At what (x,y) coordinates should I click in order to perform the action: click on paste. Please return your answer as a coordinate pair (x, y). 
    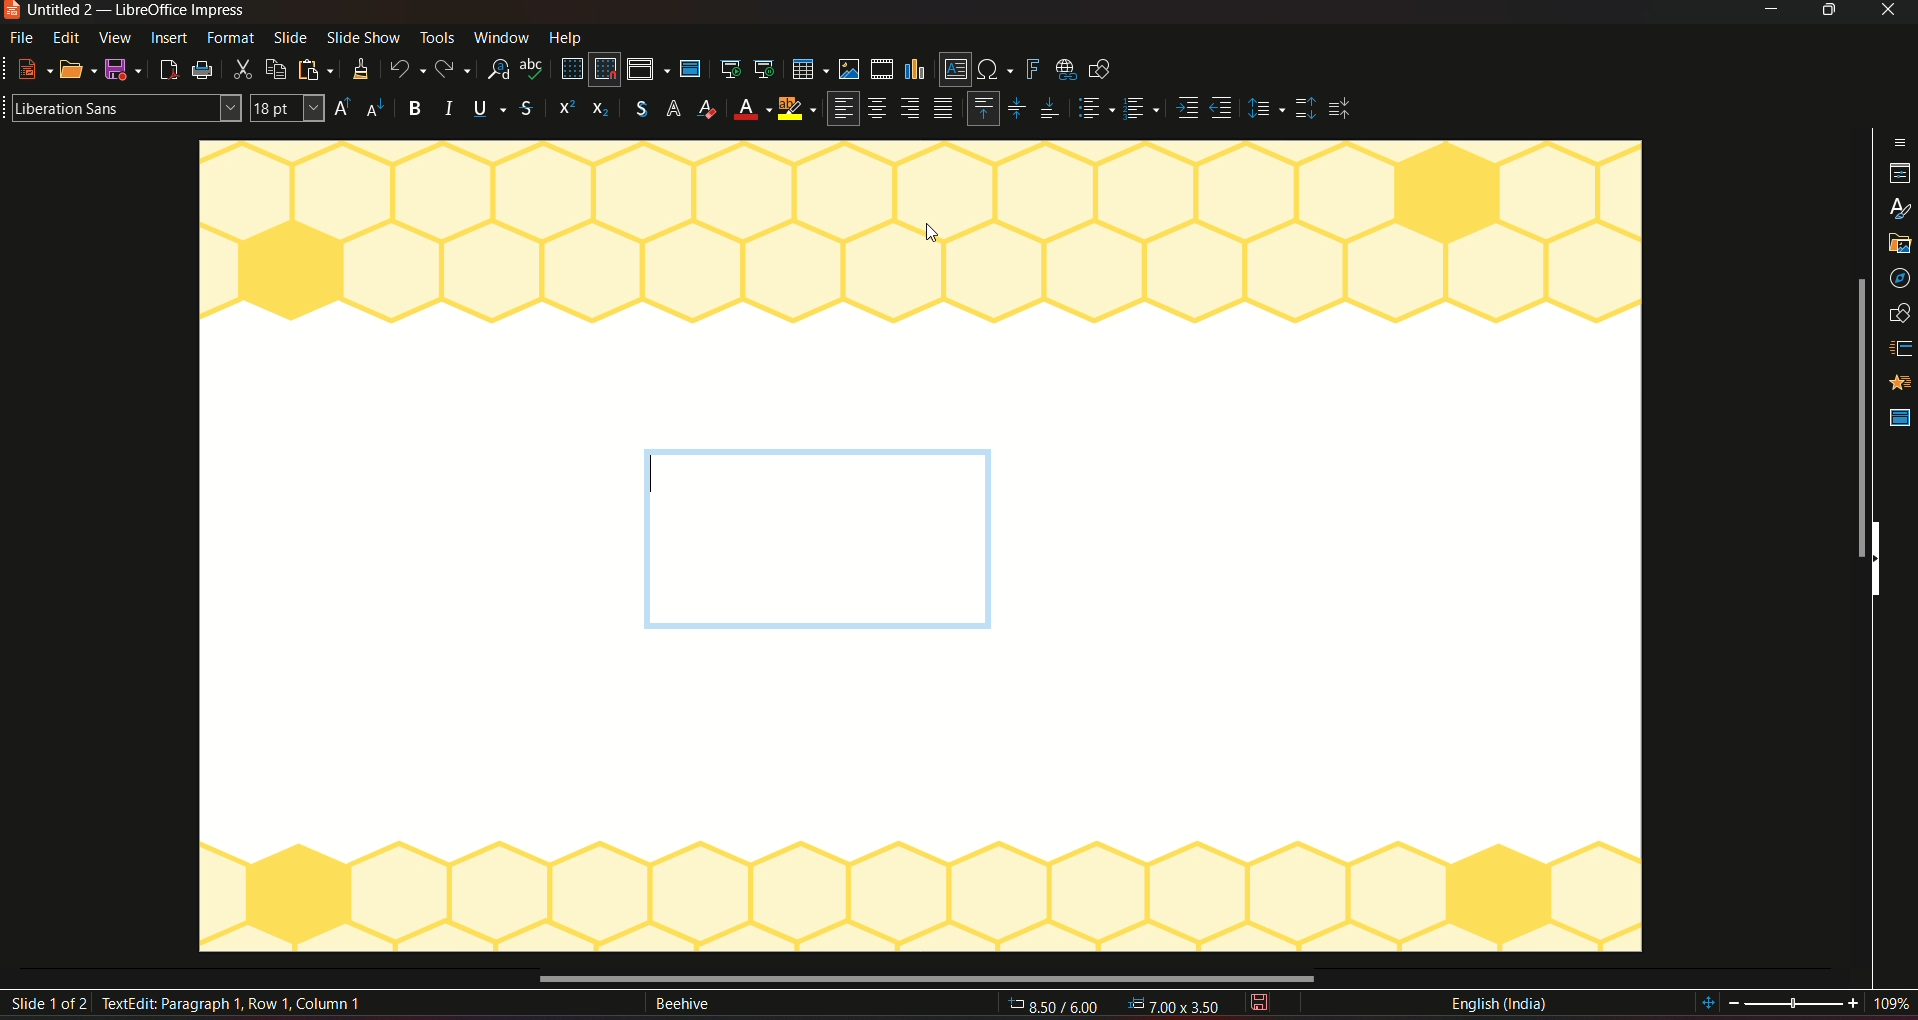
    Looking at the image, I should click on (315, 68).